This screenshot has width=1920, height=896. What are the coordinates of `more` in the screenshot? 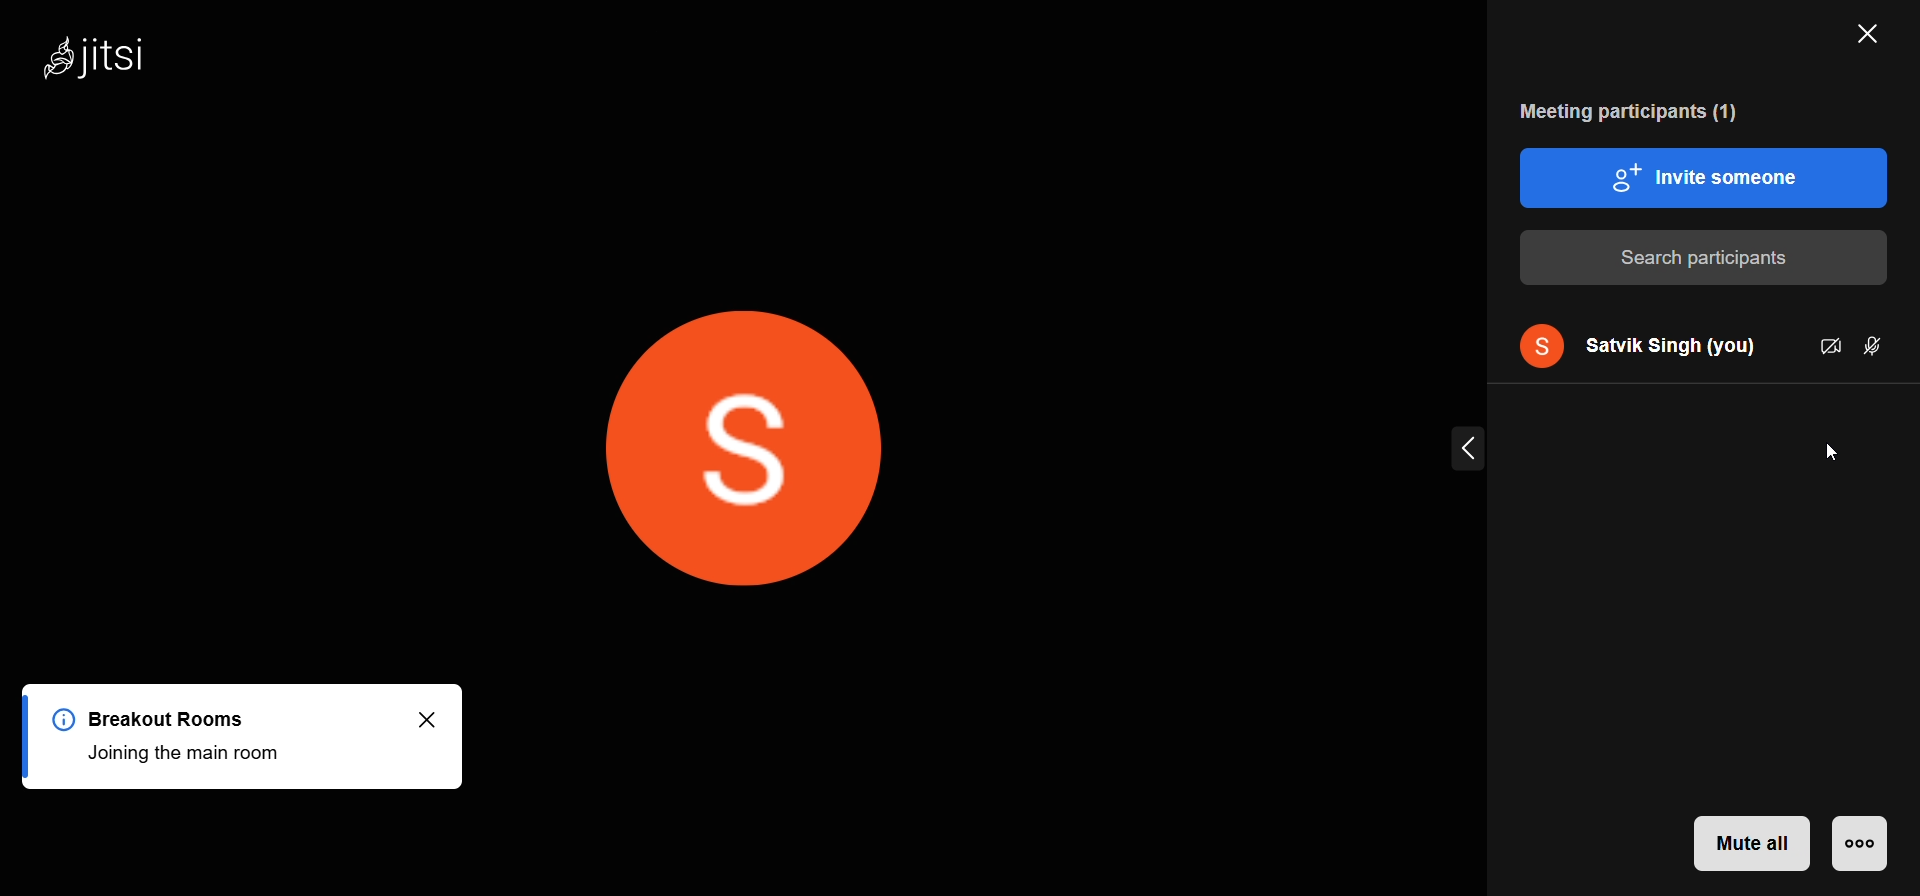 It's located at (1862, 844).